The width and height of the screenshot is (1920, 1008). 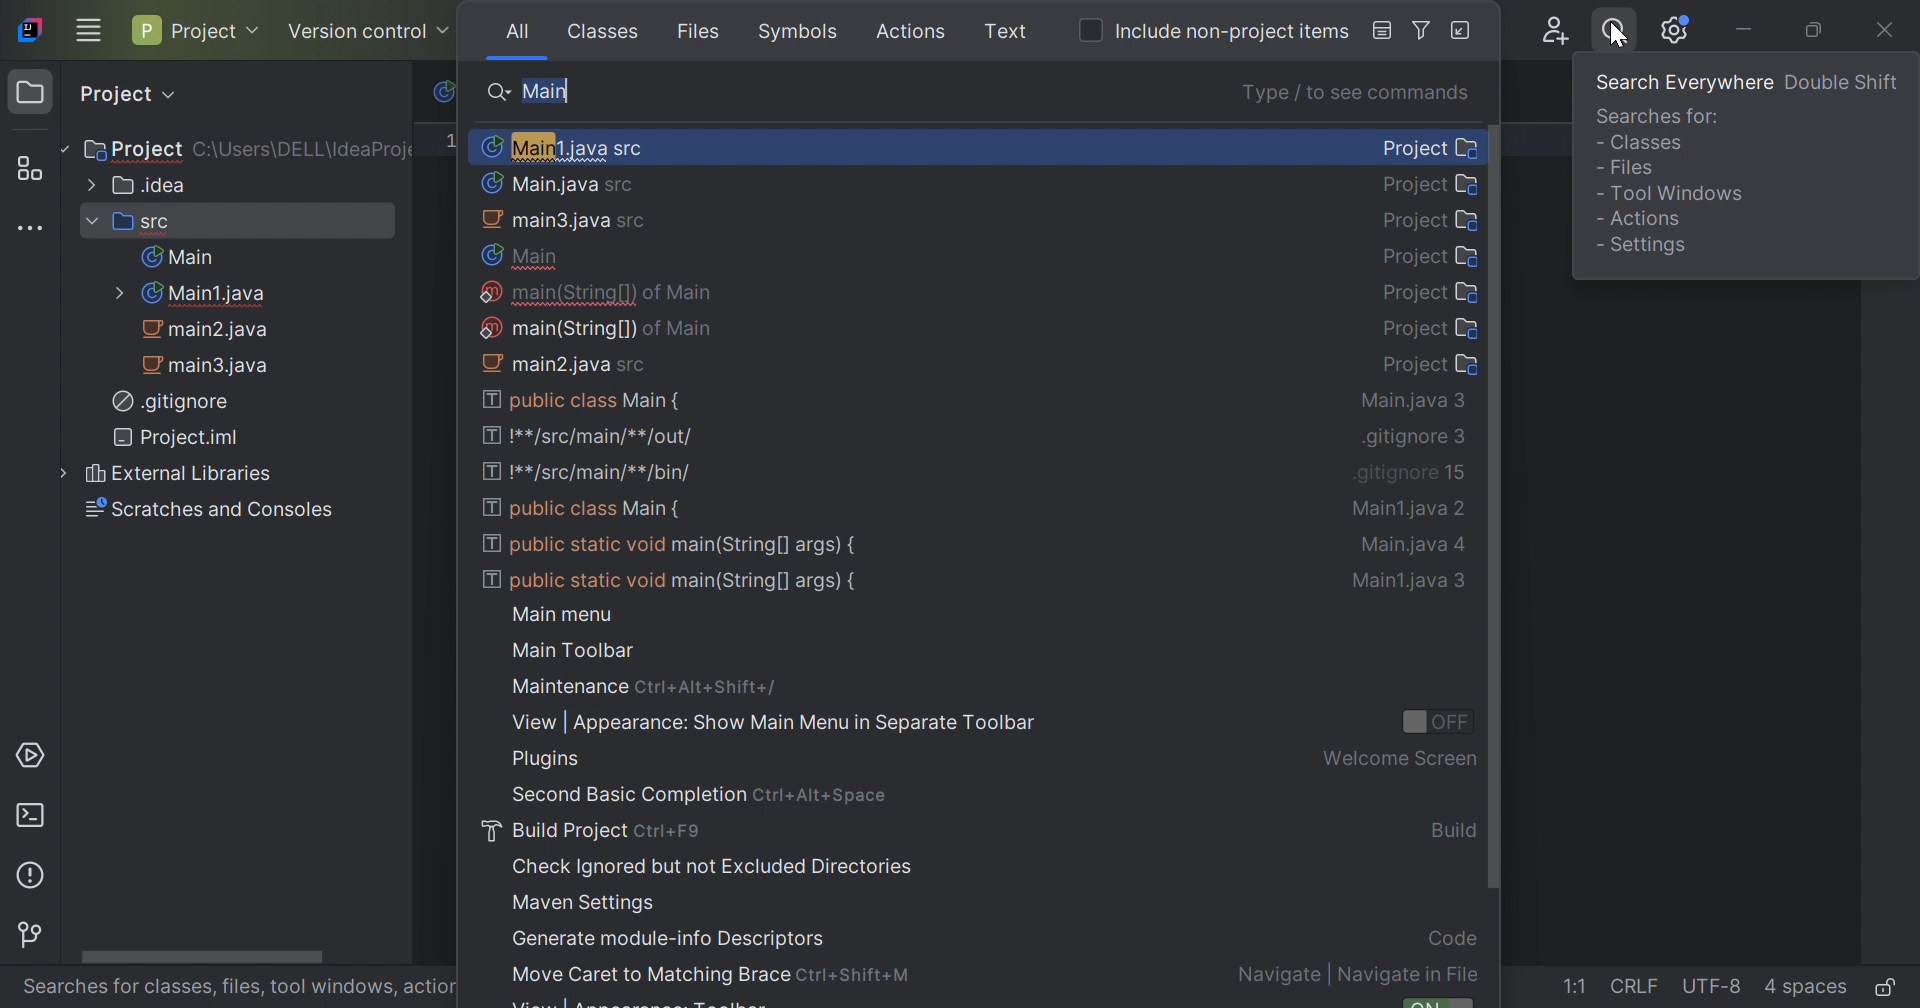 I want to click on Symbols, so click(x=801, y=32).